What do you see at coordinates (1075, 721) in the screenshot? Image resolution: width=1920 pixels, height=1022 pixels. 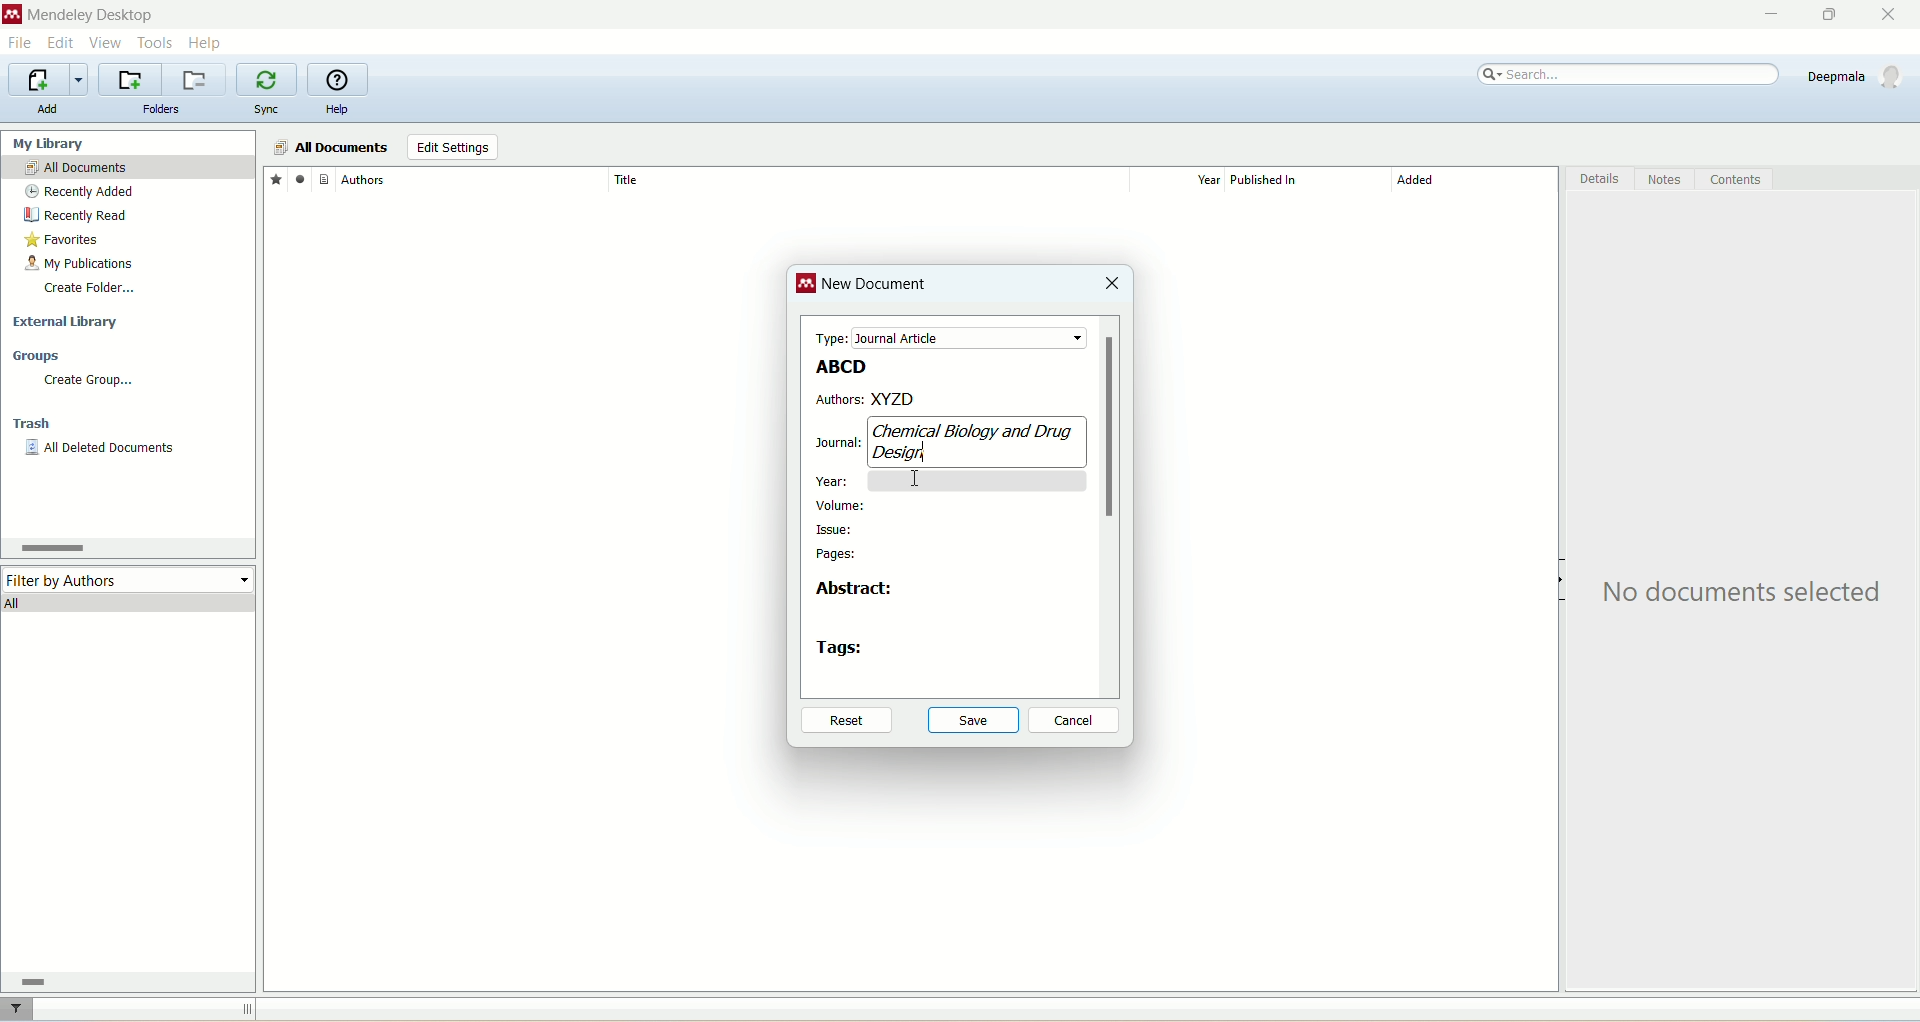 I see `cancel` at bounding box center [1075, 721].